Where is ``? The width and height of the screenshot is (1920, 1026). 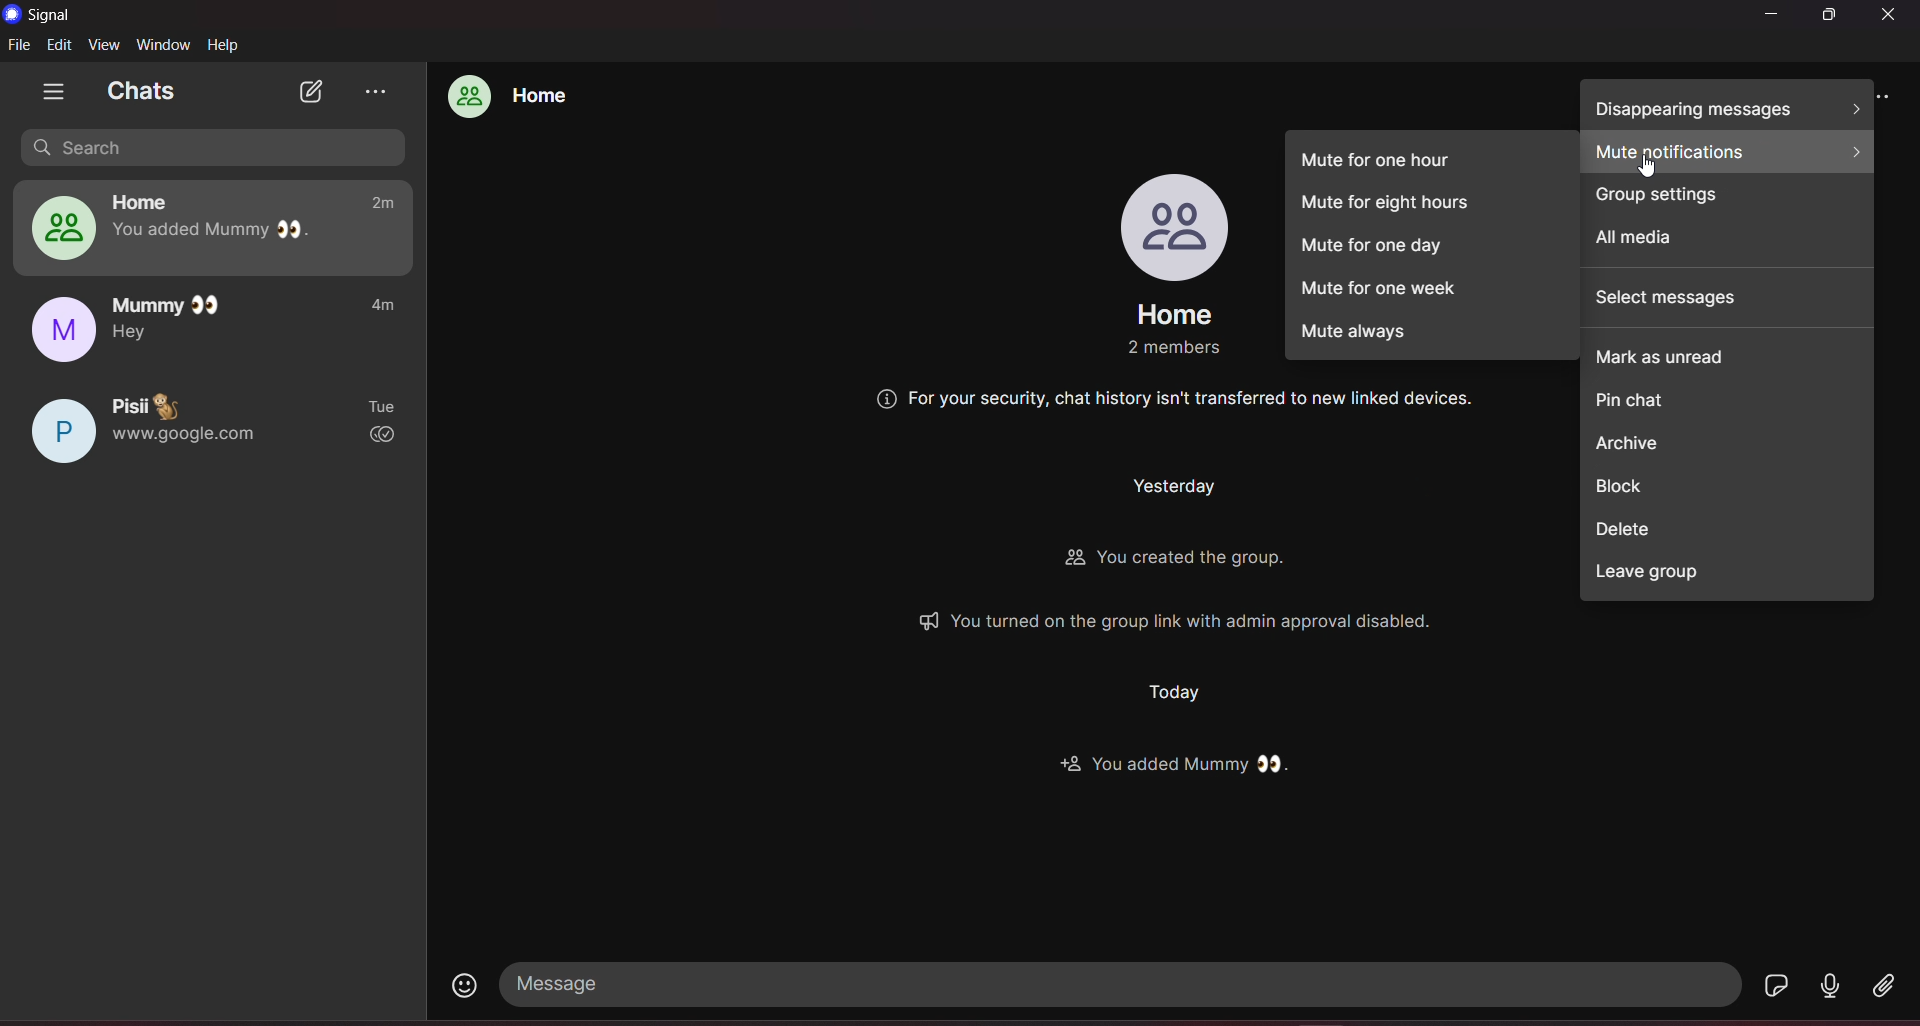  is located at coordinates (1173, 768).